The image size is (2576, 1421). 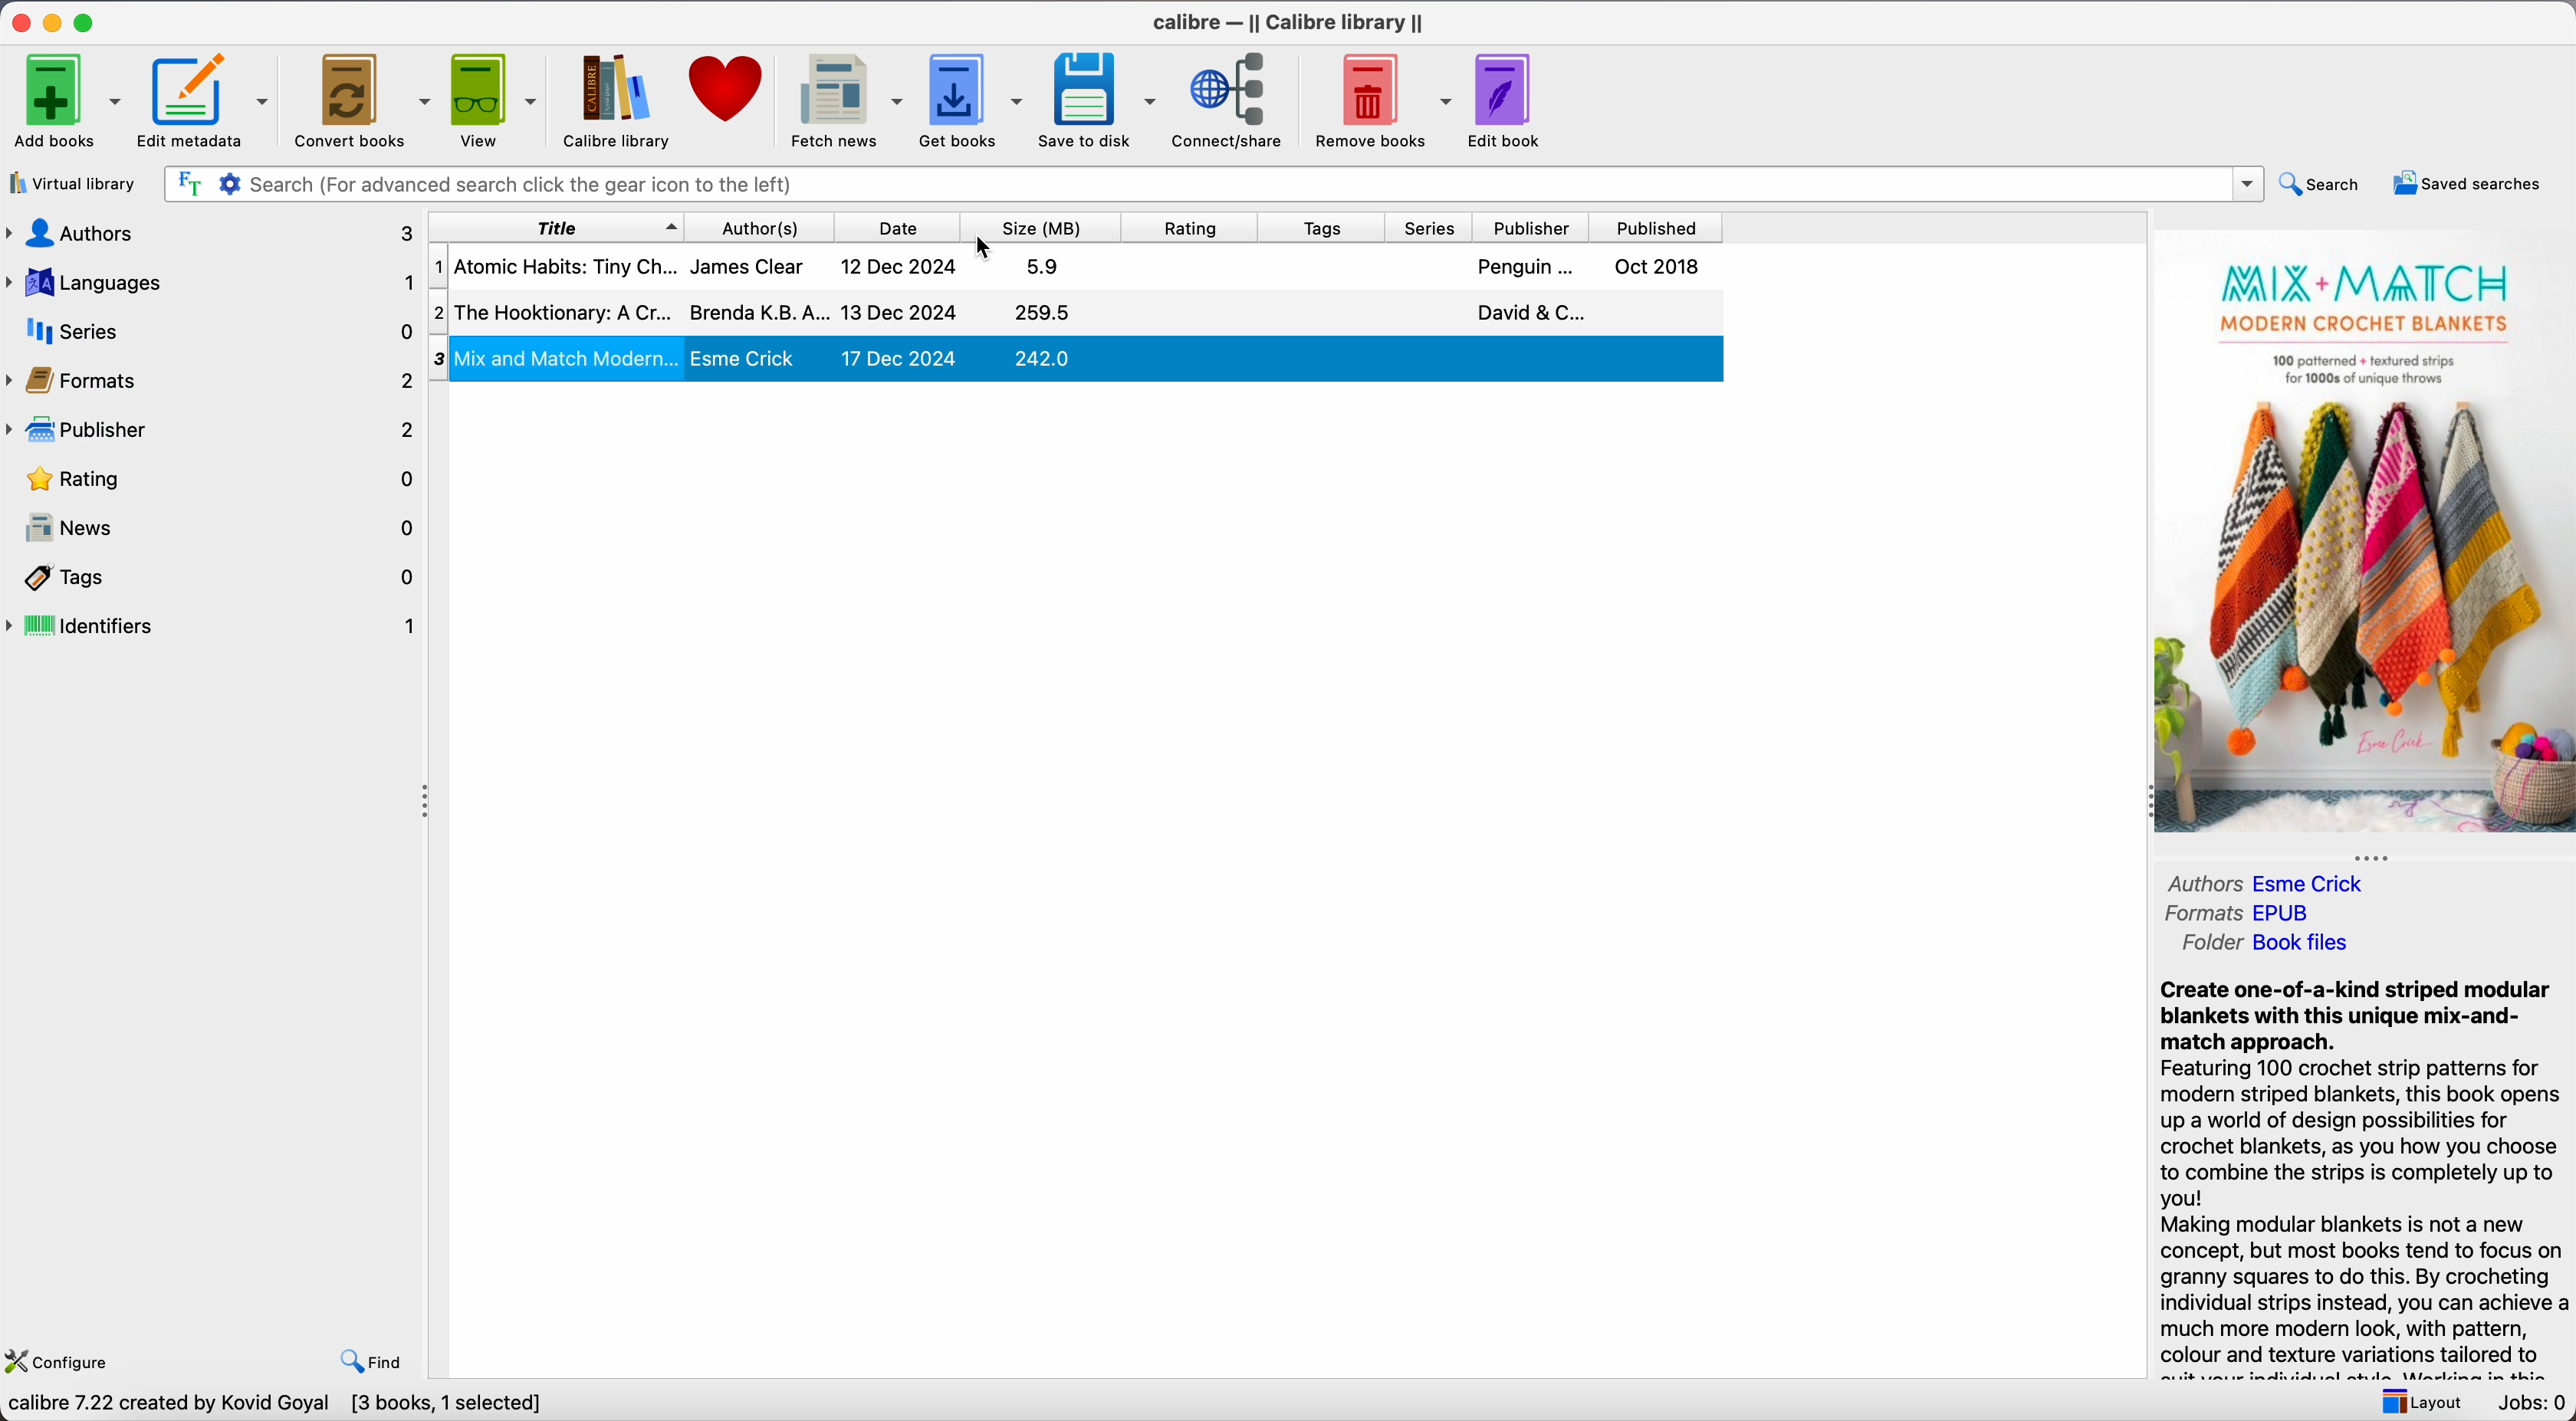 What do you see at coordinates (1291, 22) in the screenshot?
I see `Calibre` at bounding box center [1291, 22].